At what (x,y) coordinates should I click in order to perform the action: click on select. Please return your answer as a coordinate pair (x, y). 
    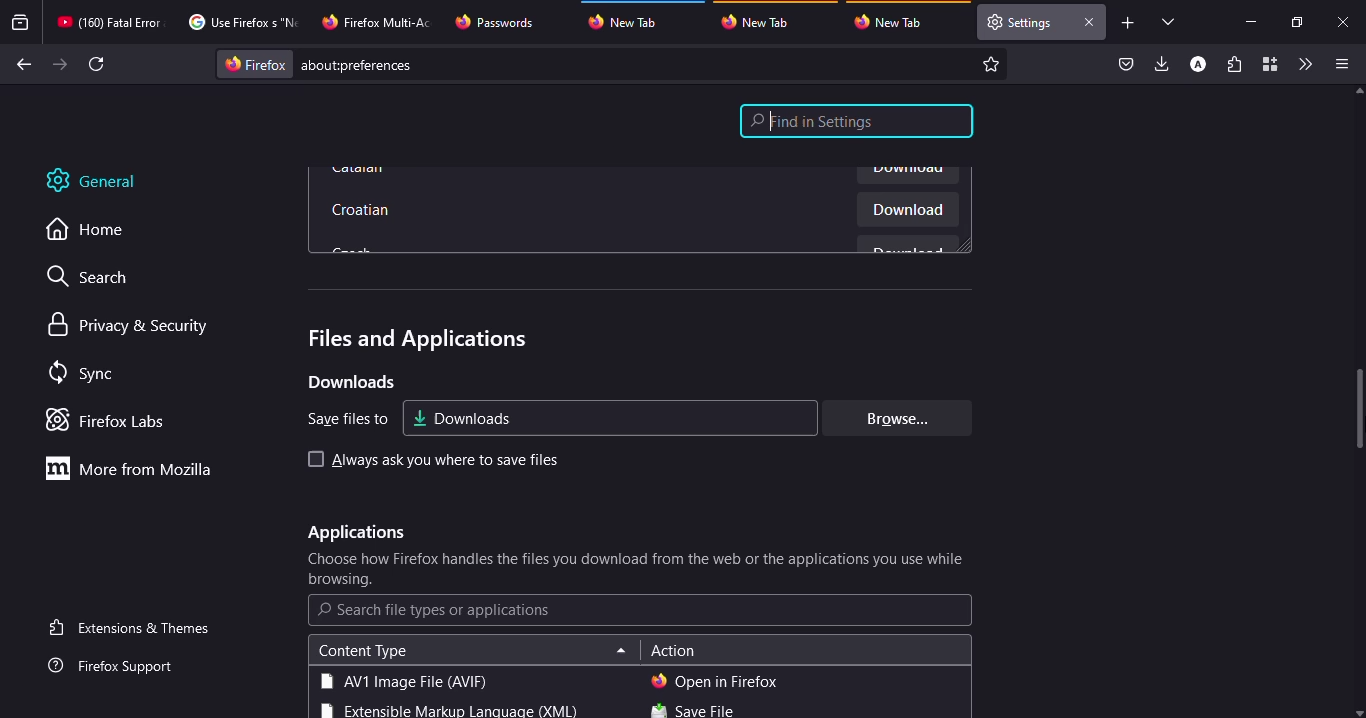
    Looking at the image, I should click on (310, 458).